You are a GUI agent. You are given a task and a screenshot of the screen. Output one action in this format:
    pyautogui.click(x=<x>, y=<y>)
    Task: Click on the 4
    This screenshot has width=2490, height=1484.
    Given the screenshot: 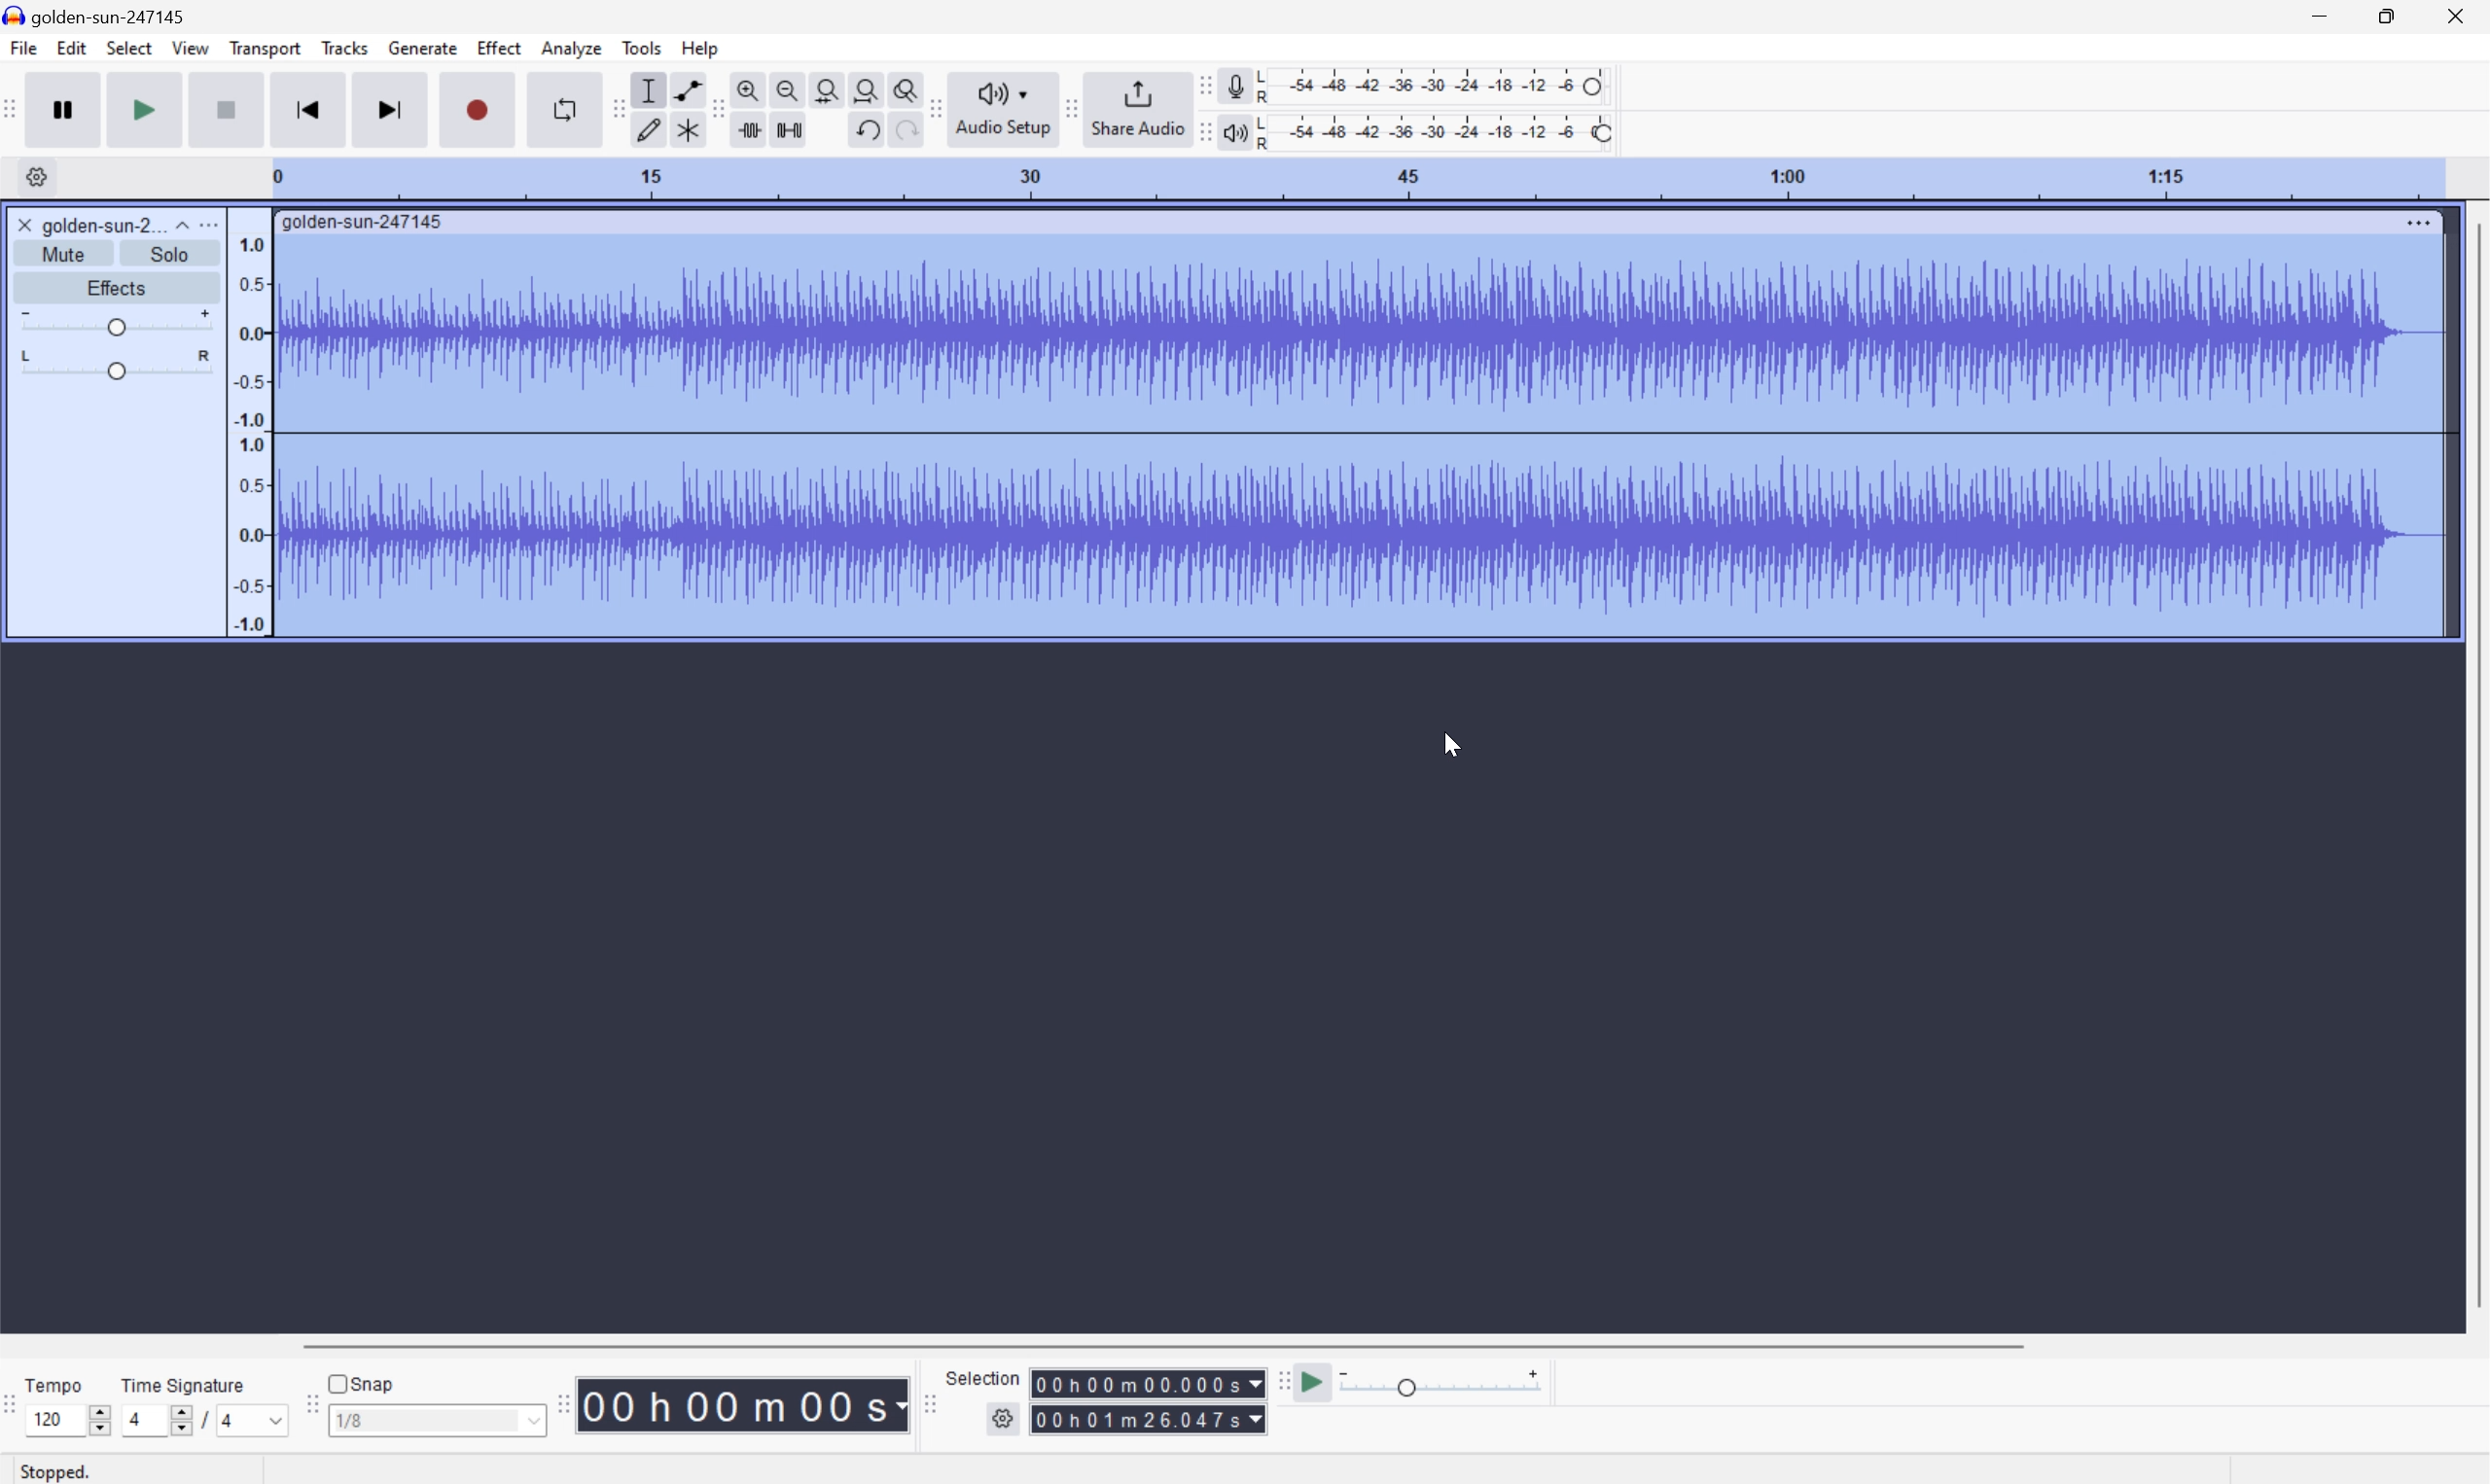 What is the action you would take?
    pyautogui.click(x=255, y=1421)
    